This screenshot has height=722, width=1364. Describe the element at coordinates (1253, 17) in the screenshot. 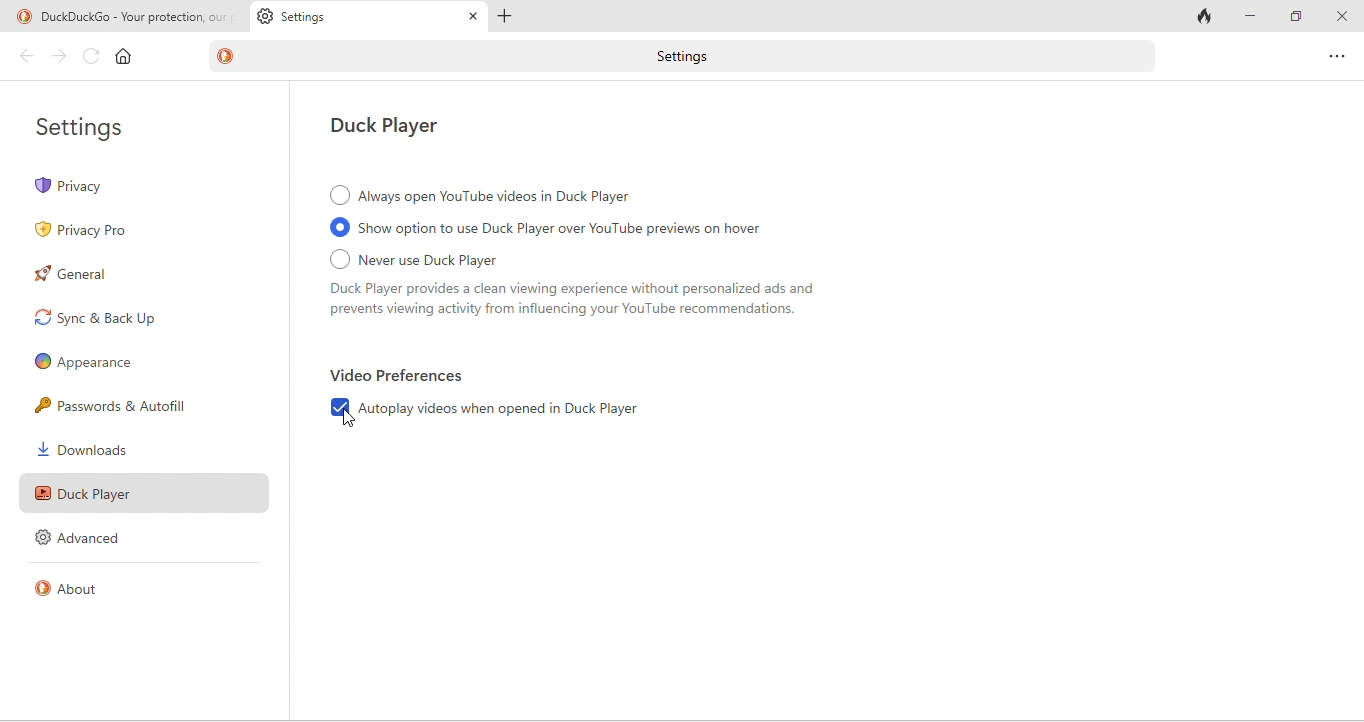

I see `minimize` at that location.